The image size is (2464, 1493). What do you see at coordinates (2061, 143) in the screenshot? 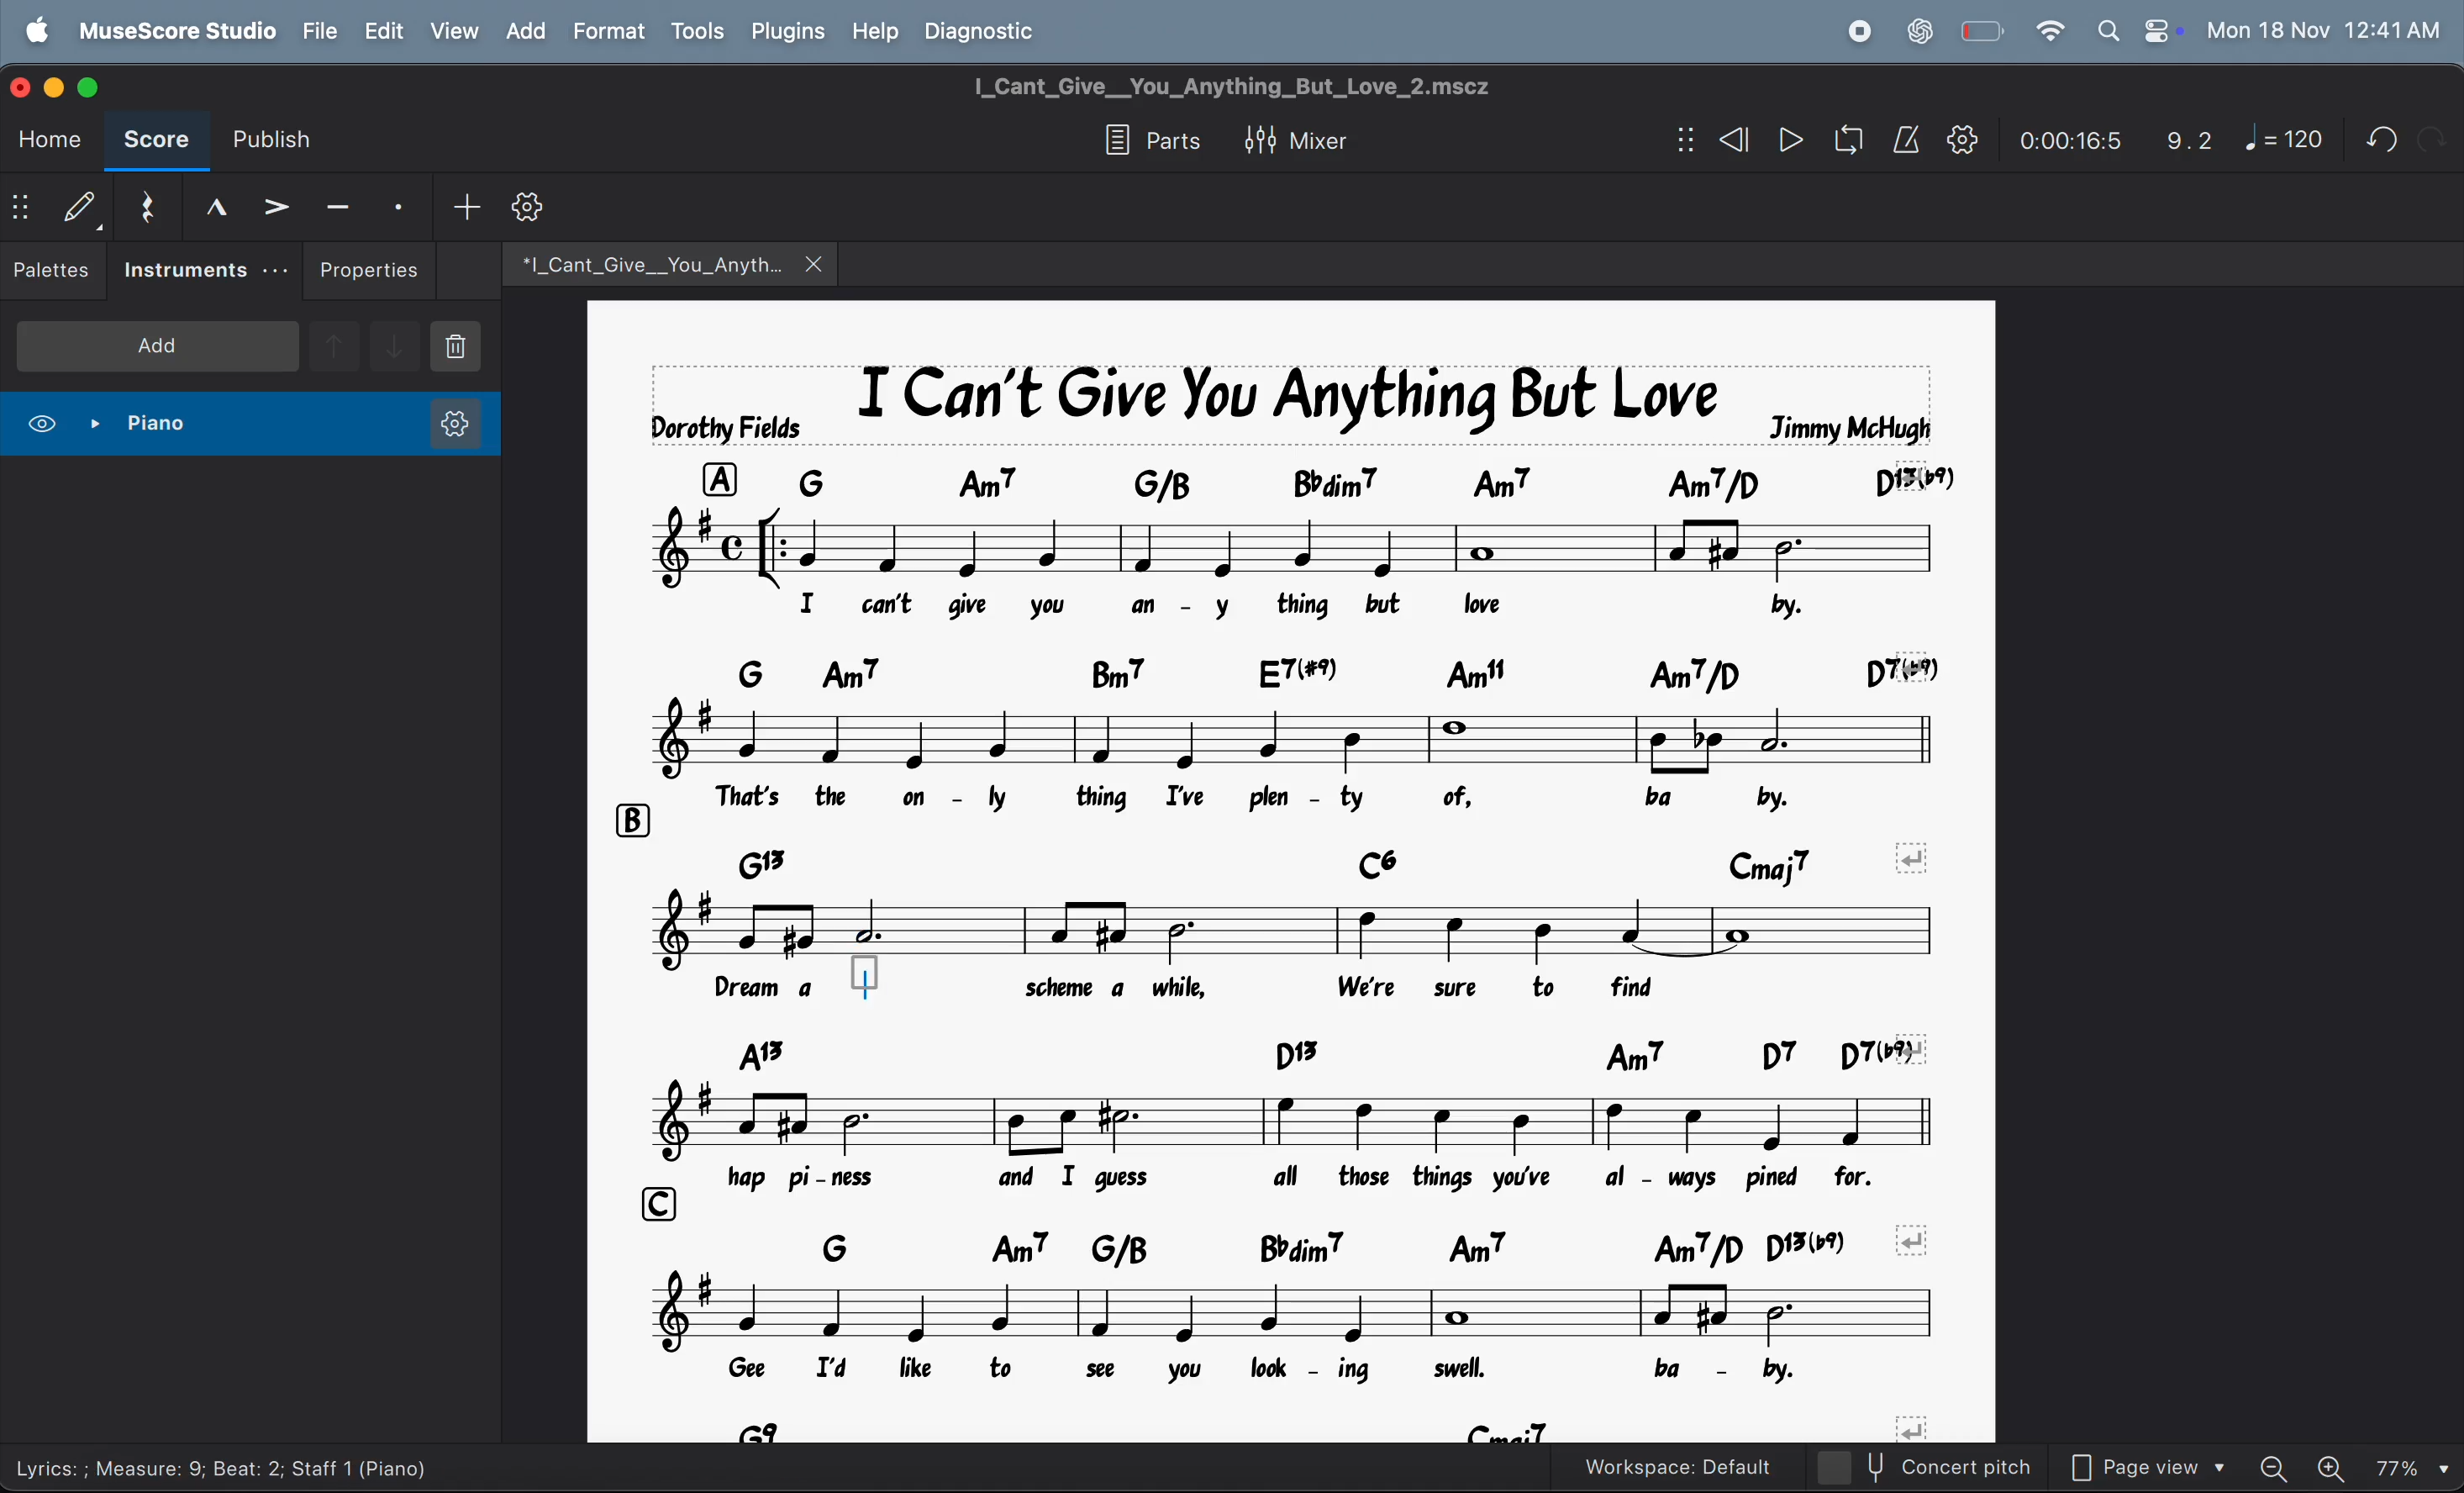
I see `time frame` at bounding box center [2061, 143].